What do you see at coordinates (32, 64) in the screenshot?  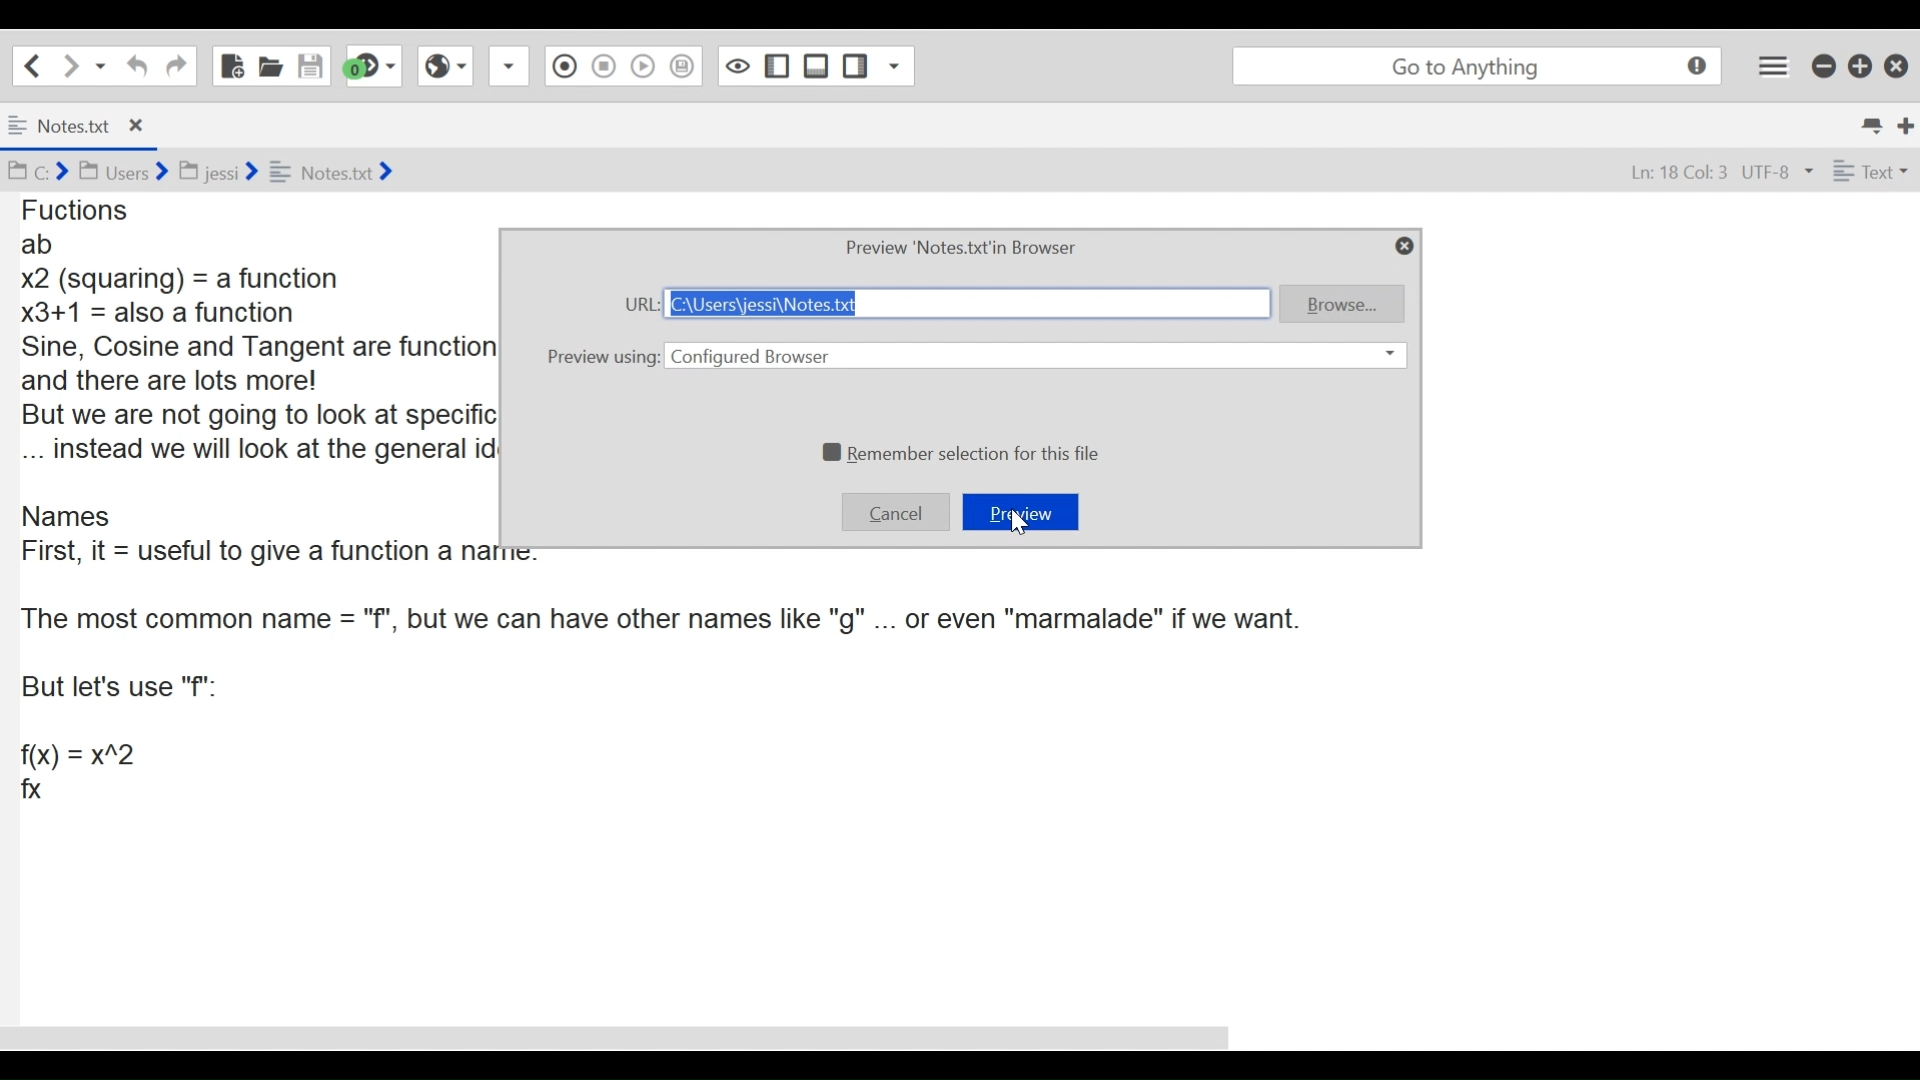 I see `Go Back one location` at bounding box center [32, 64].